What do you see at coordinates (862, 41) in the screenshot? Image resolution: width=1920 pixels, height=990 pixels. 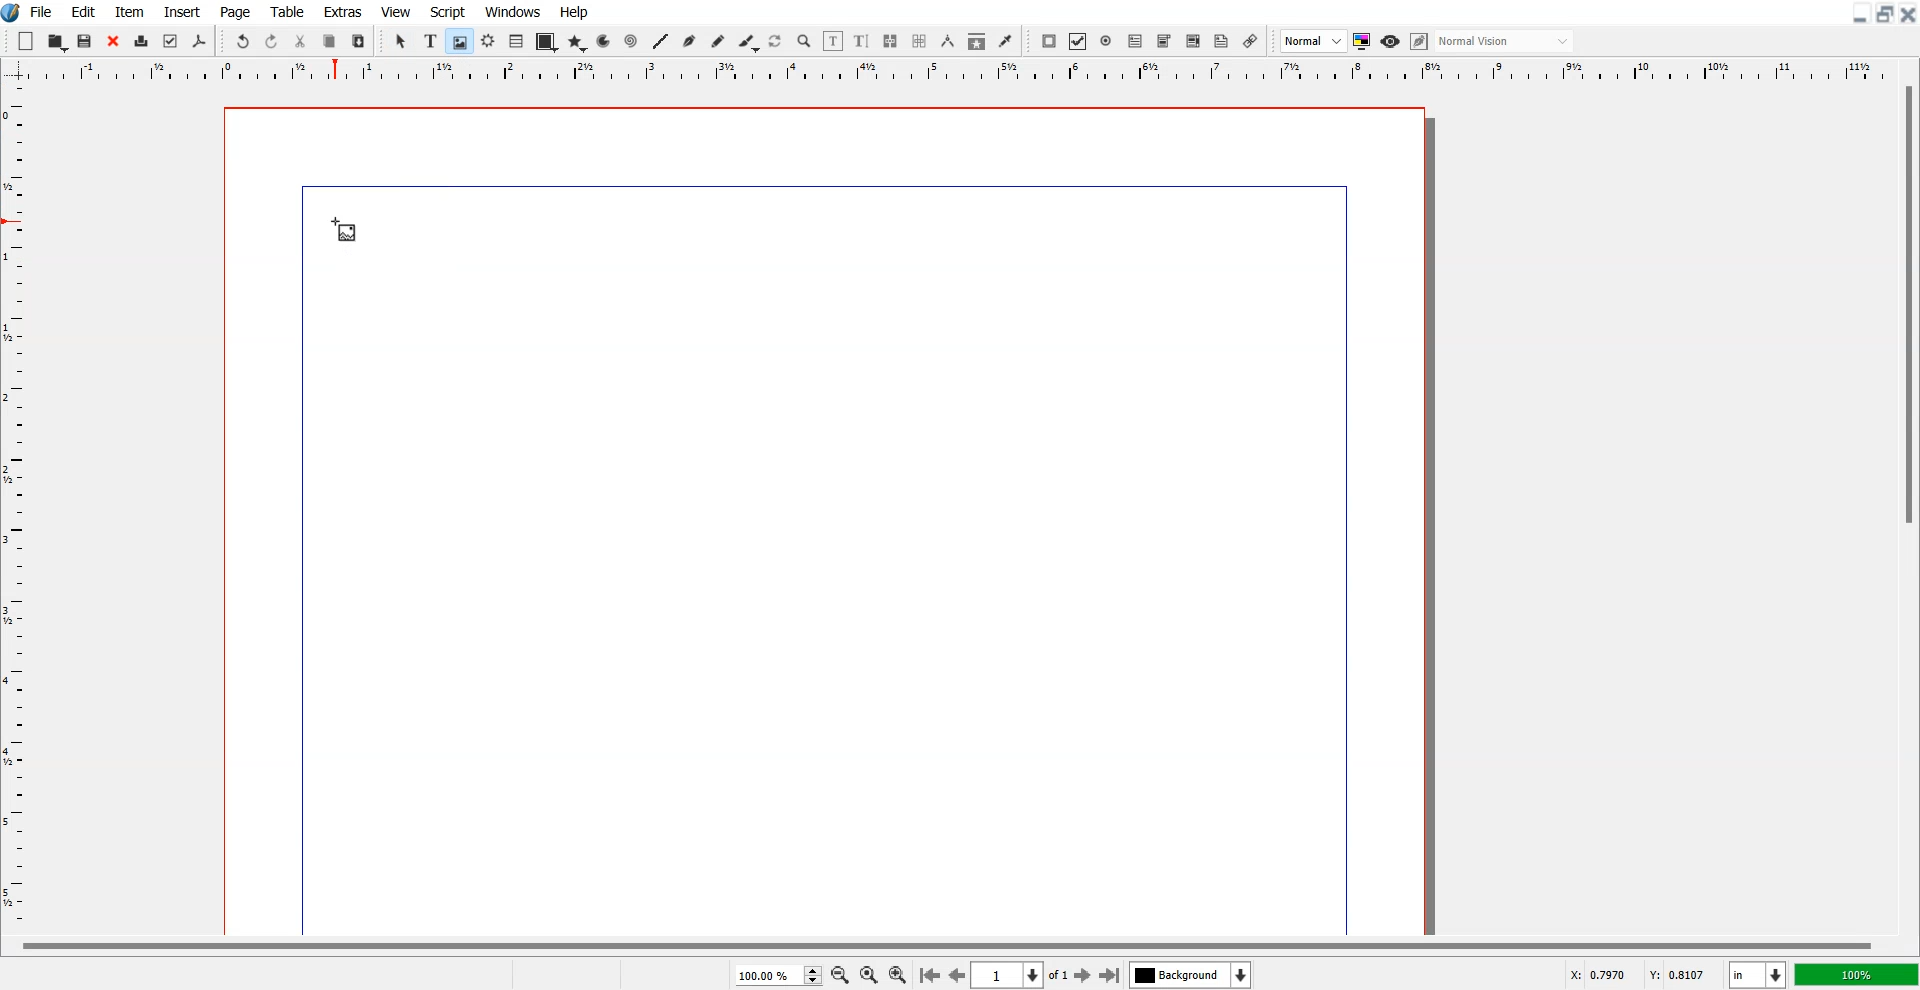 I see `Edit Text` at bounding box center [862, 41].